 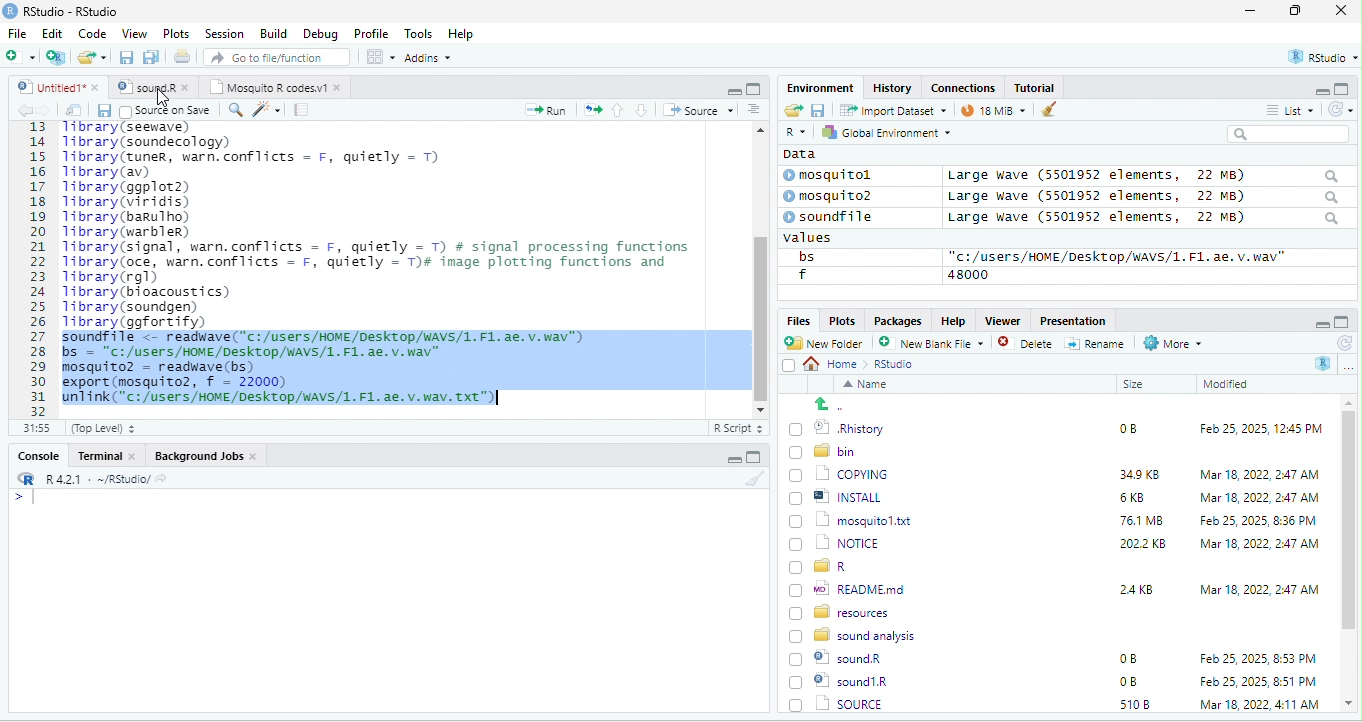 What do you see at coordinates (1171, 344) in the screenshot?
I see ` More ` at bounding box center [1171, 344].